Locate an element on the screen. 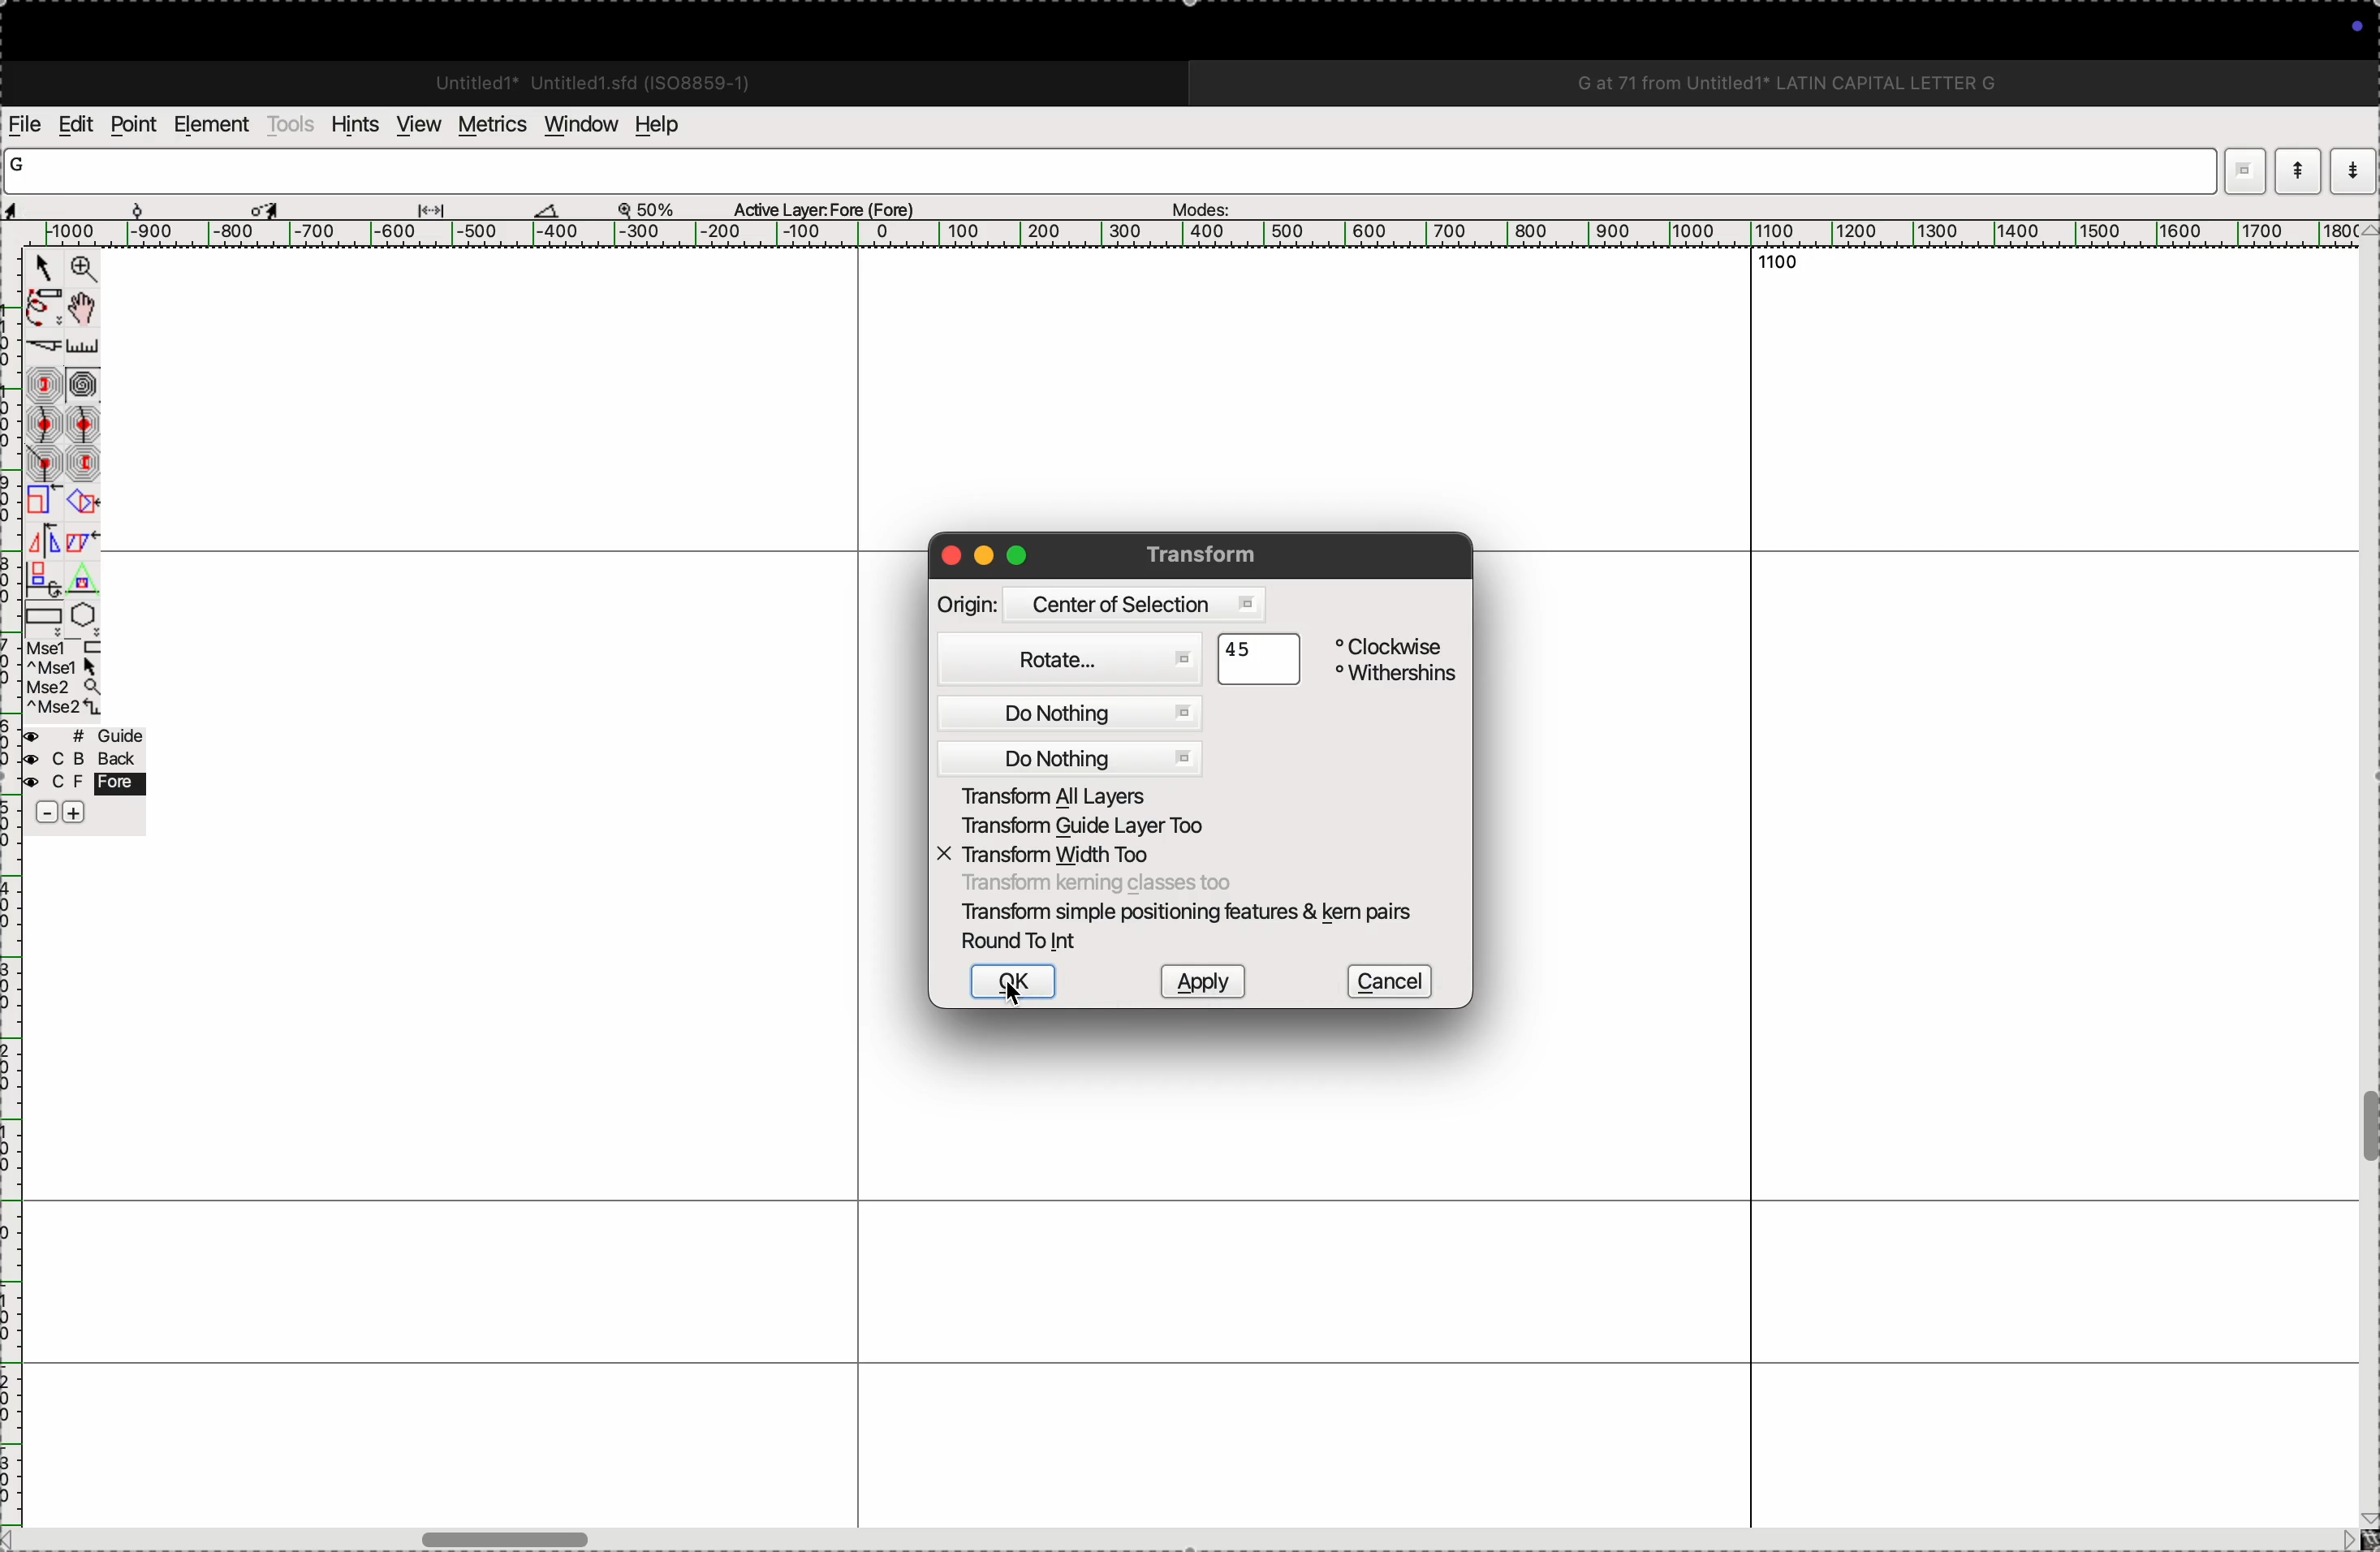 The width and height of the screenshot is (2380, 1552). metrics is located at coordinates (494, 123).